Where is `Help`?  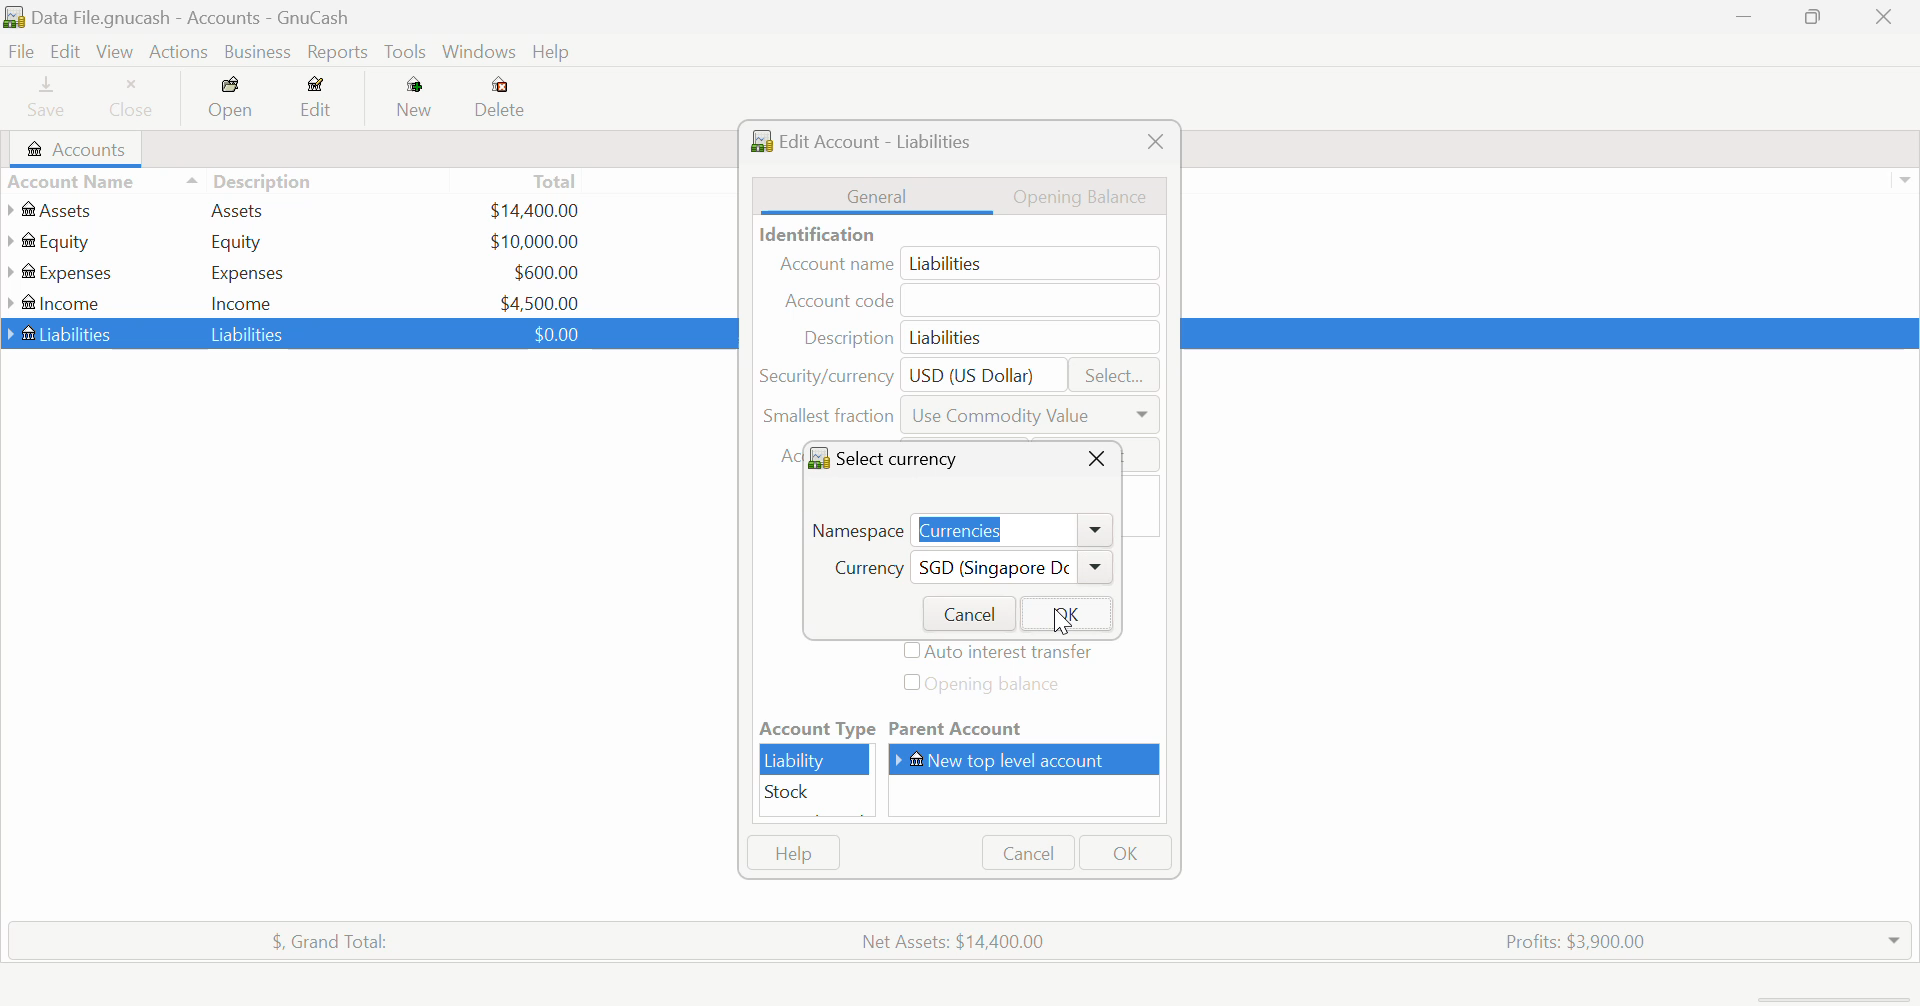 Help is located at coordinates (793, 853).